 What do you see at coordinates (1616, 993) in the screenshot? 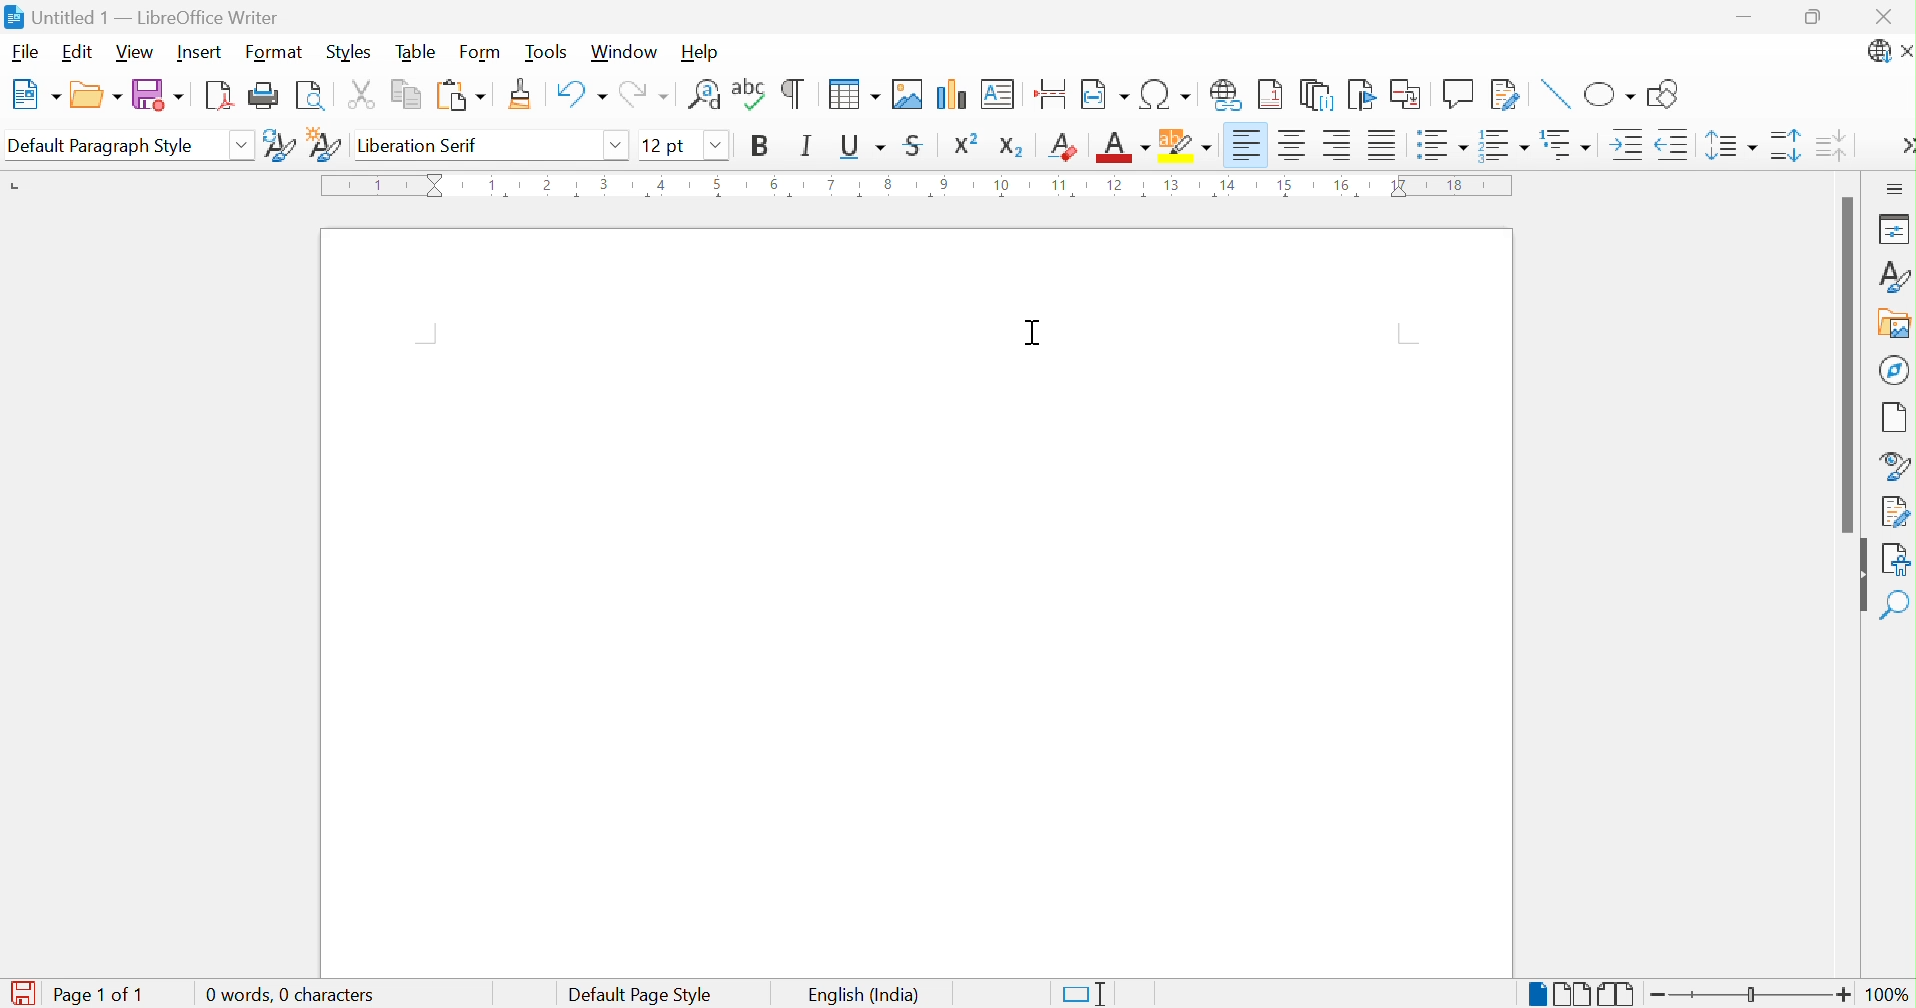
I see `Book view` at bounding box center [1616, 993].